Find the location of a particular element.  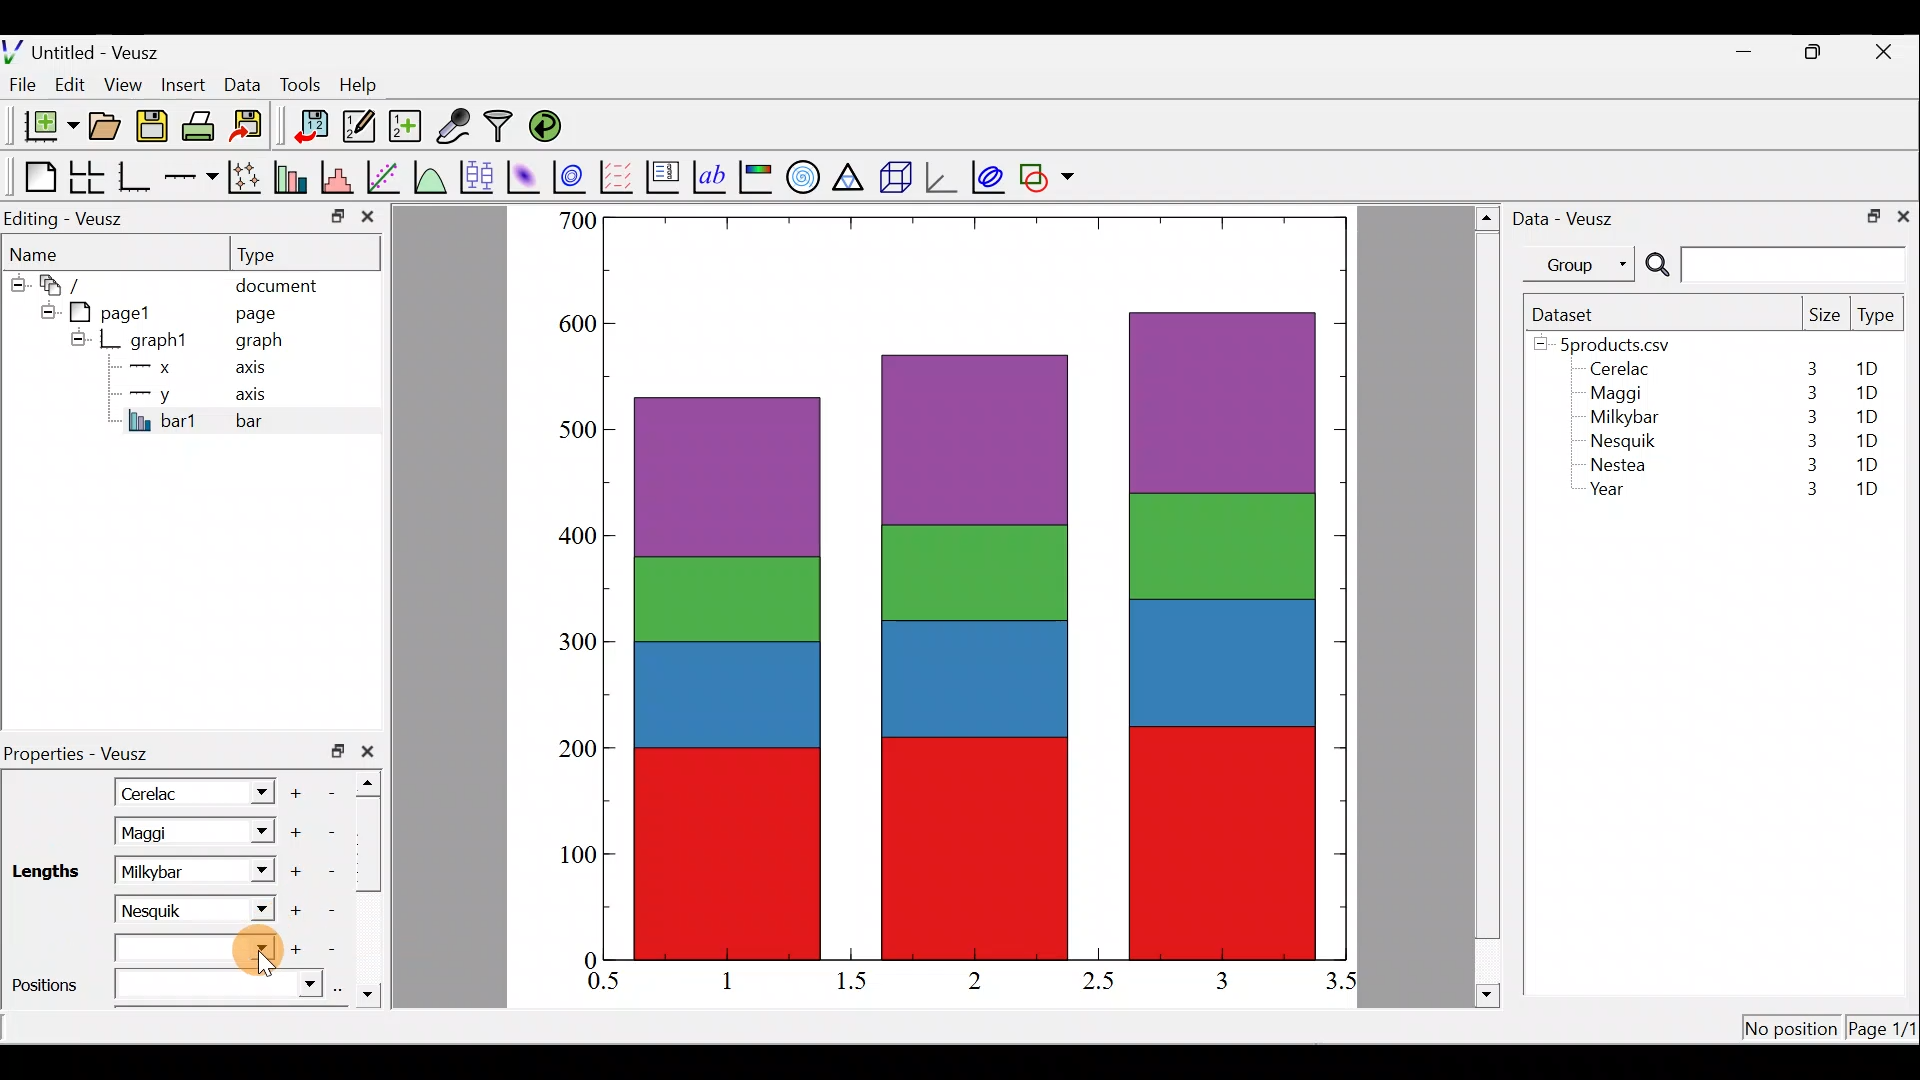

Plot points with lines and error bars is located at coordinates (248, 178).